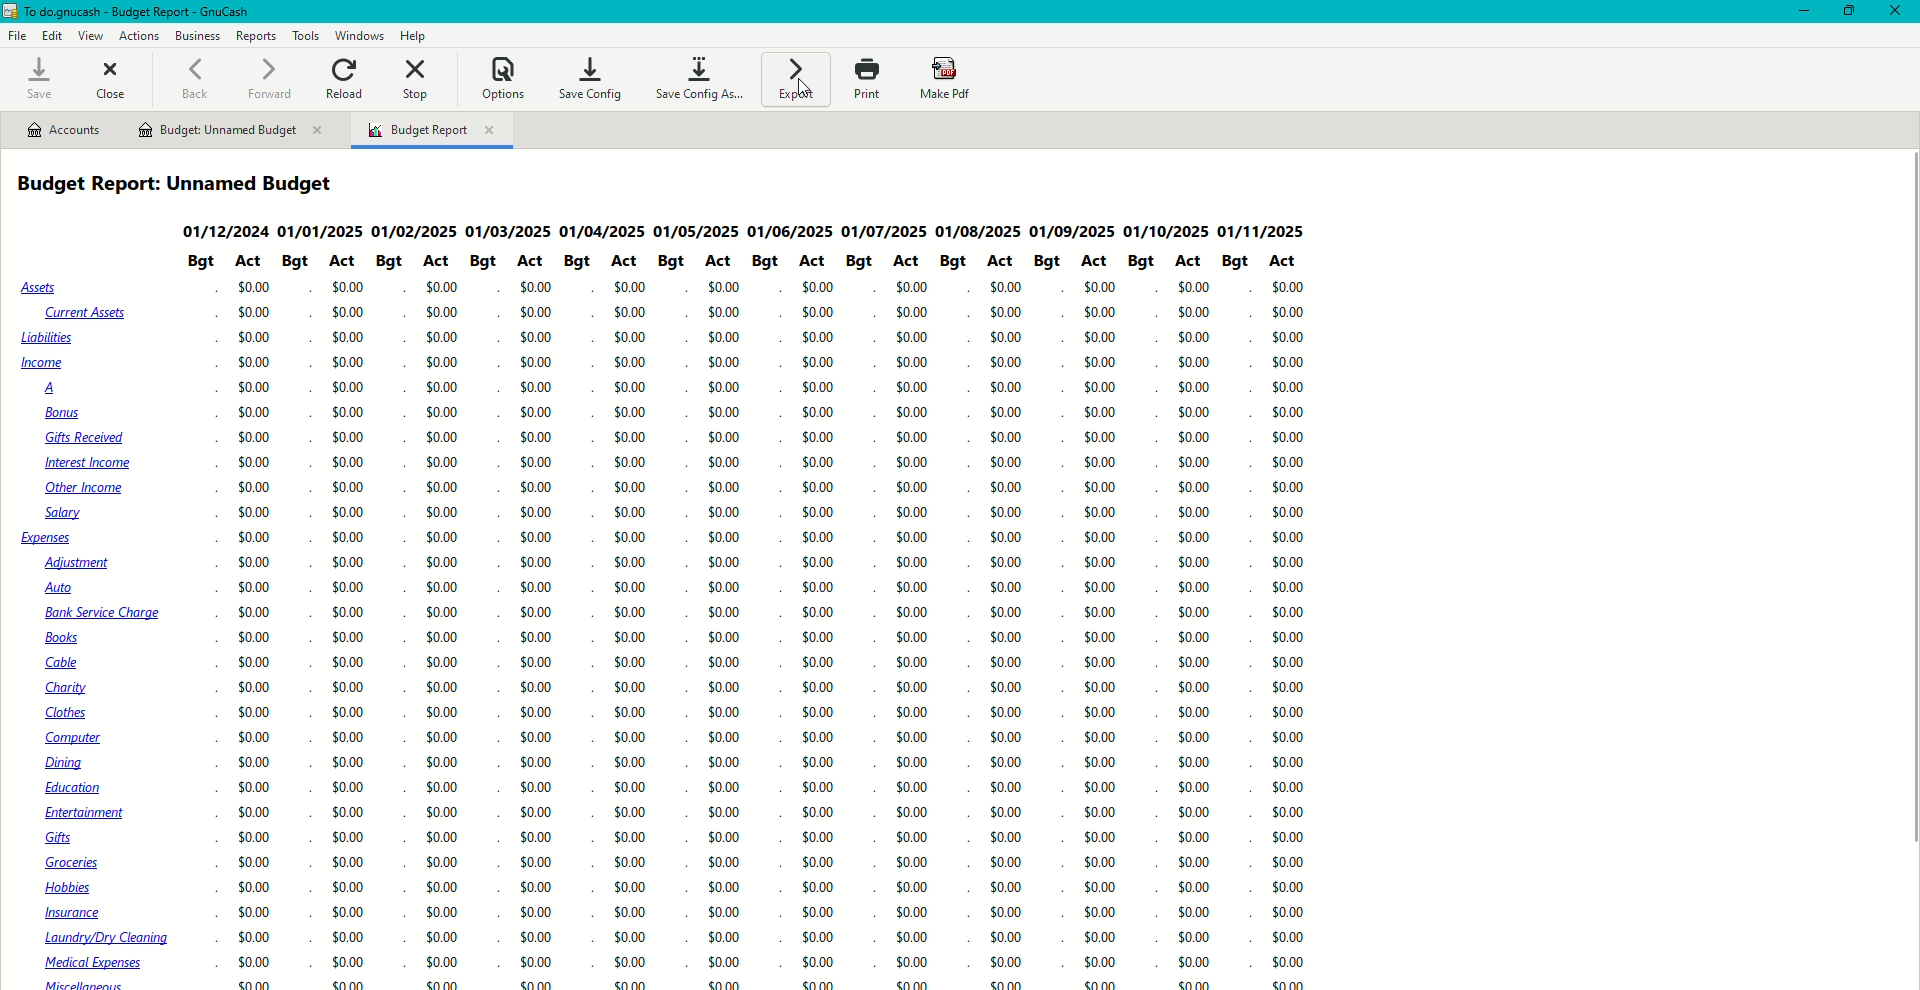  I want to click on 0.00, so click(255, 338).